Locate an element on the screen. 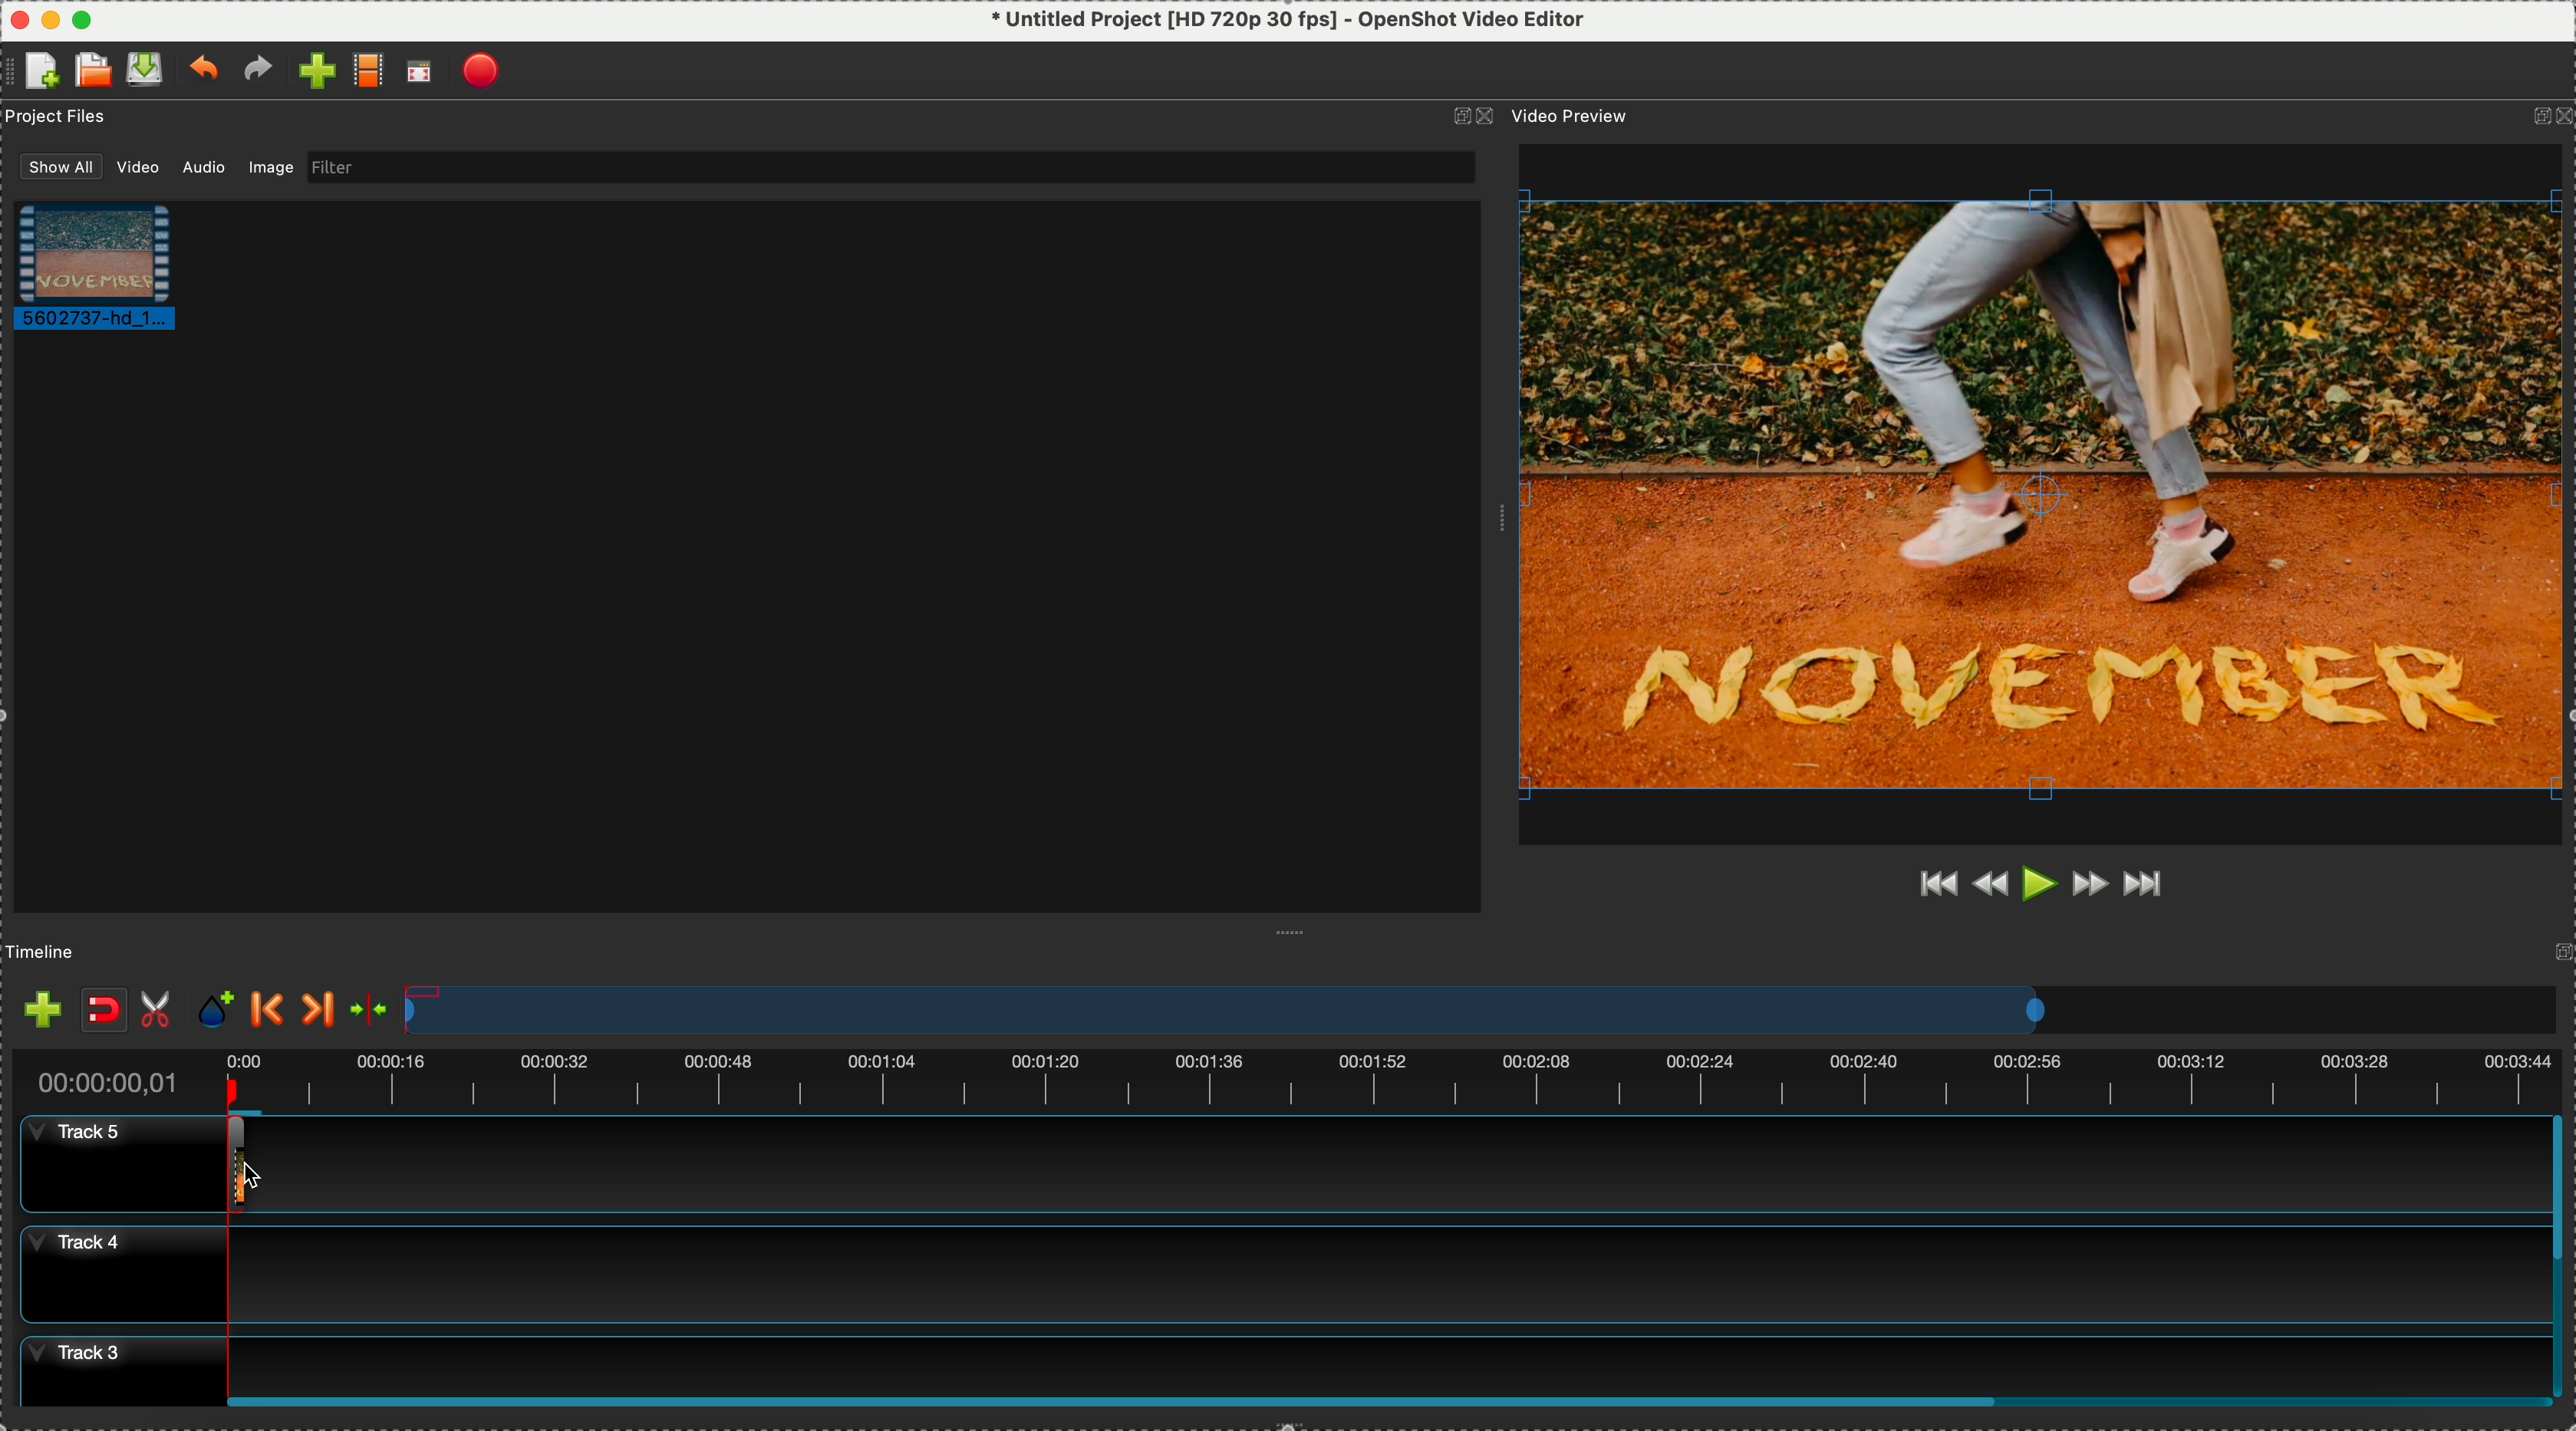  create file is located at coordinates (37, 72).